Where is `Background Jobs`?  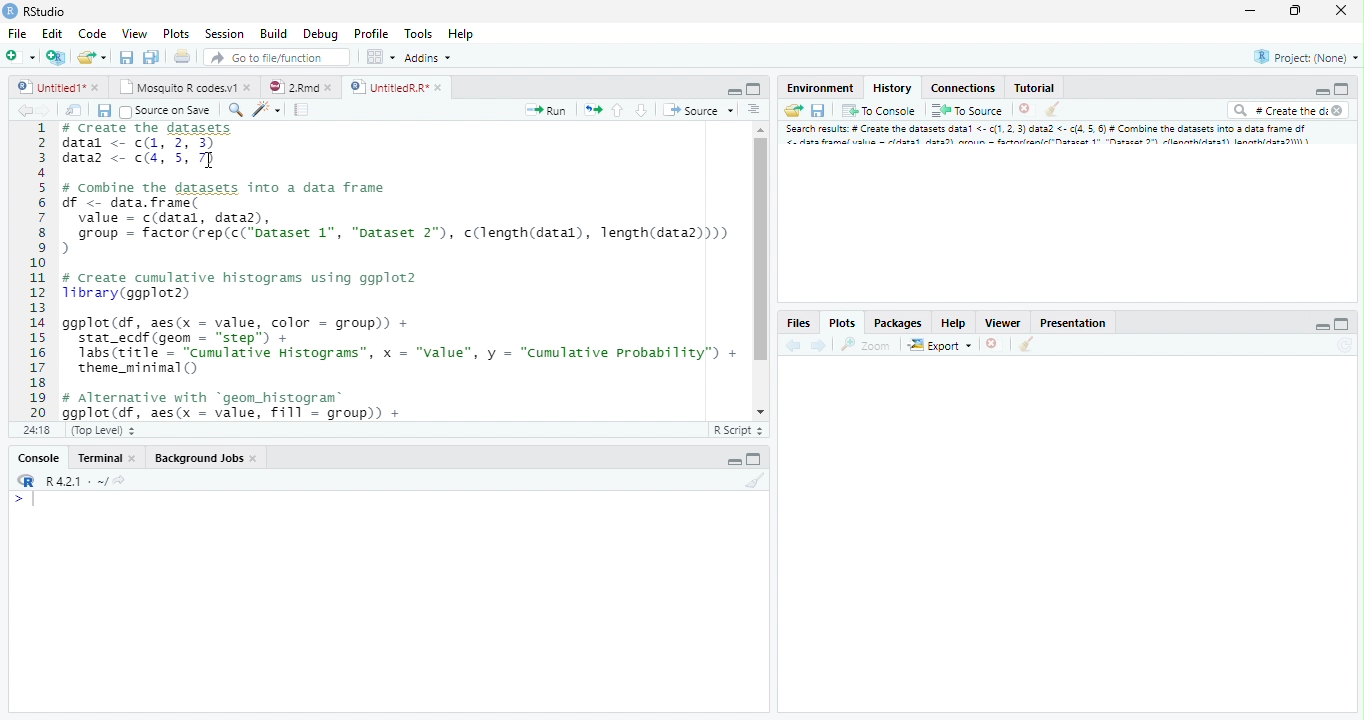
Background Jobs is located at coordinates (207, 458).